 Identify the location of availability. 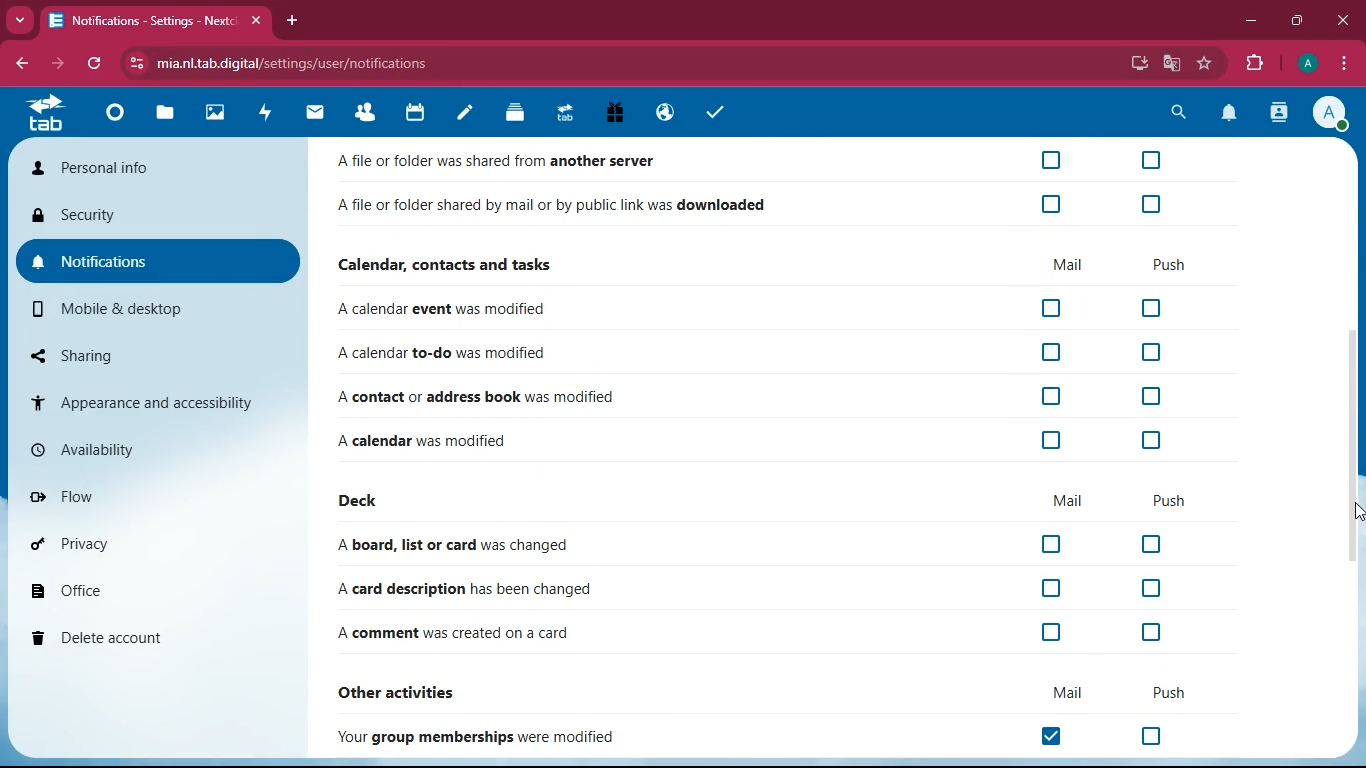
(155, 449).